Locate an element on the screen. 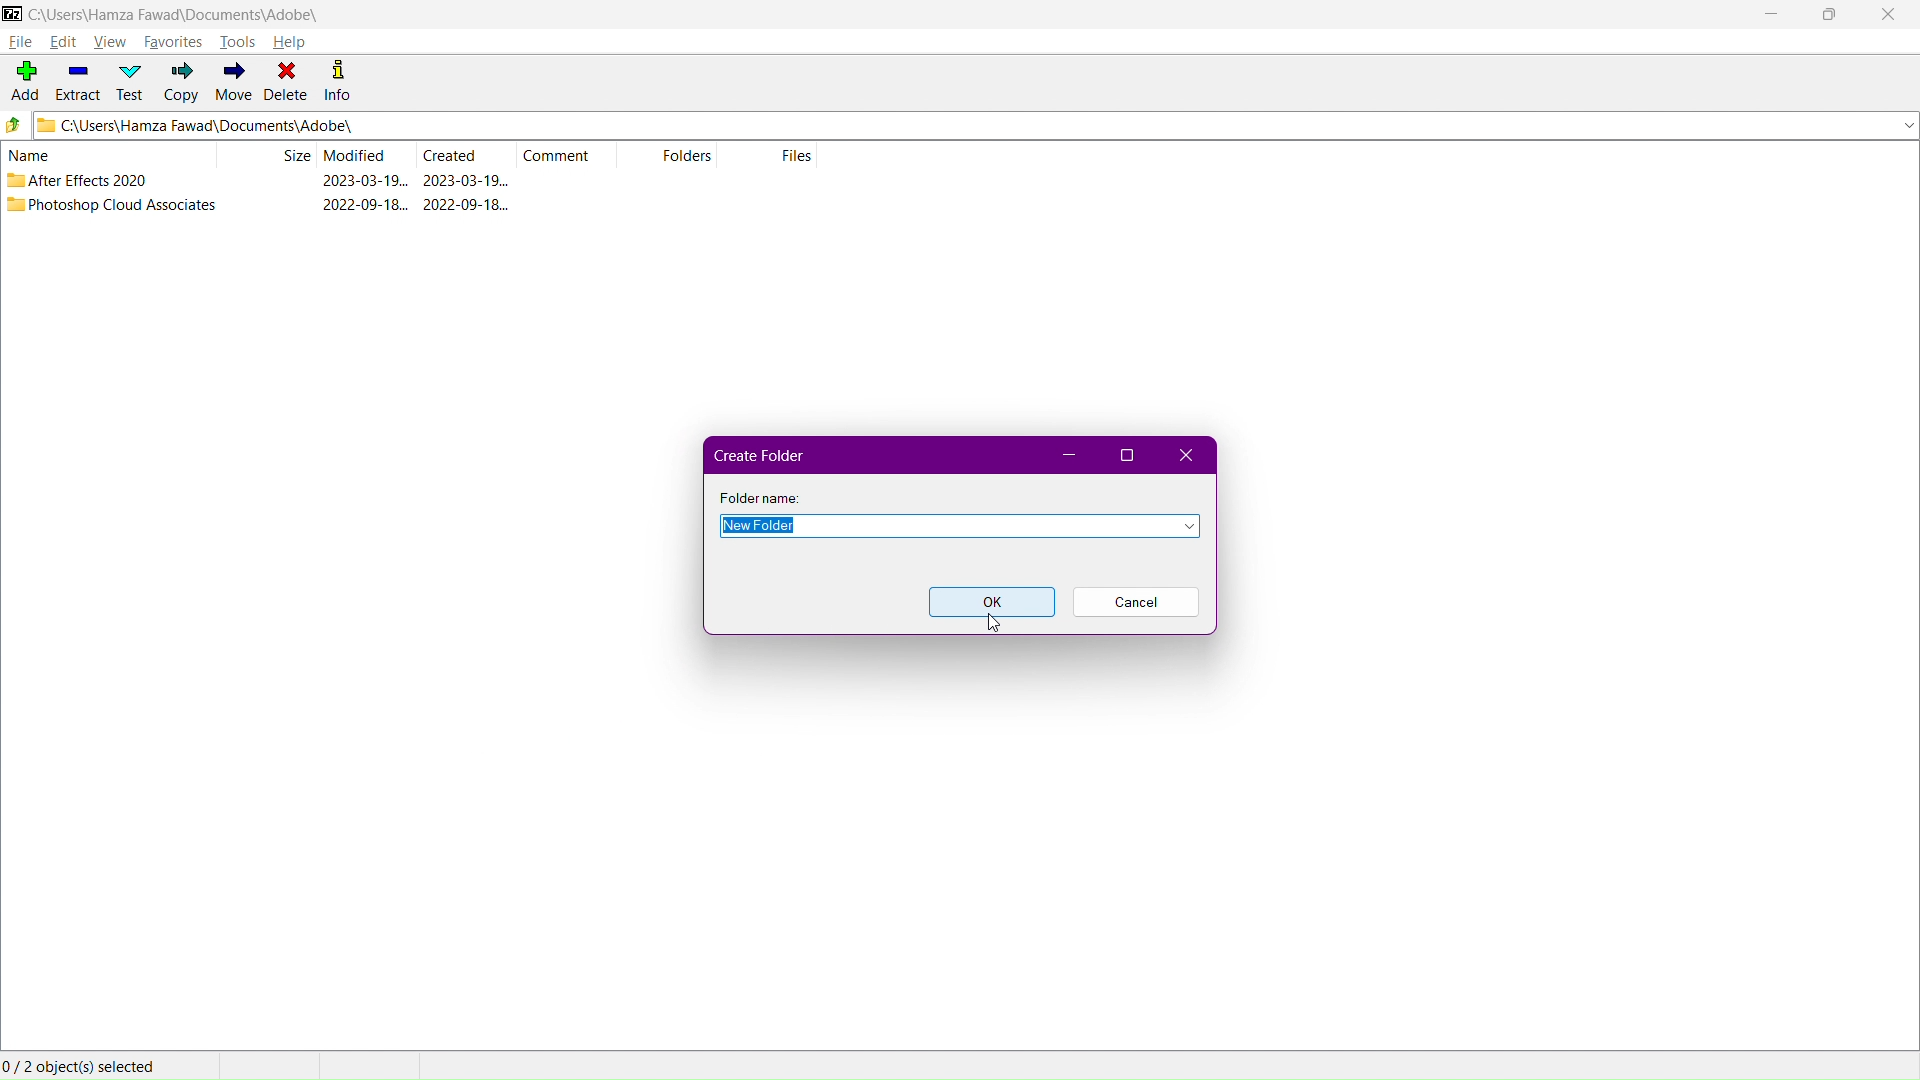  Objects selected is located at coordinates (86, 1065).